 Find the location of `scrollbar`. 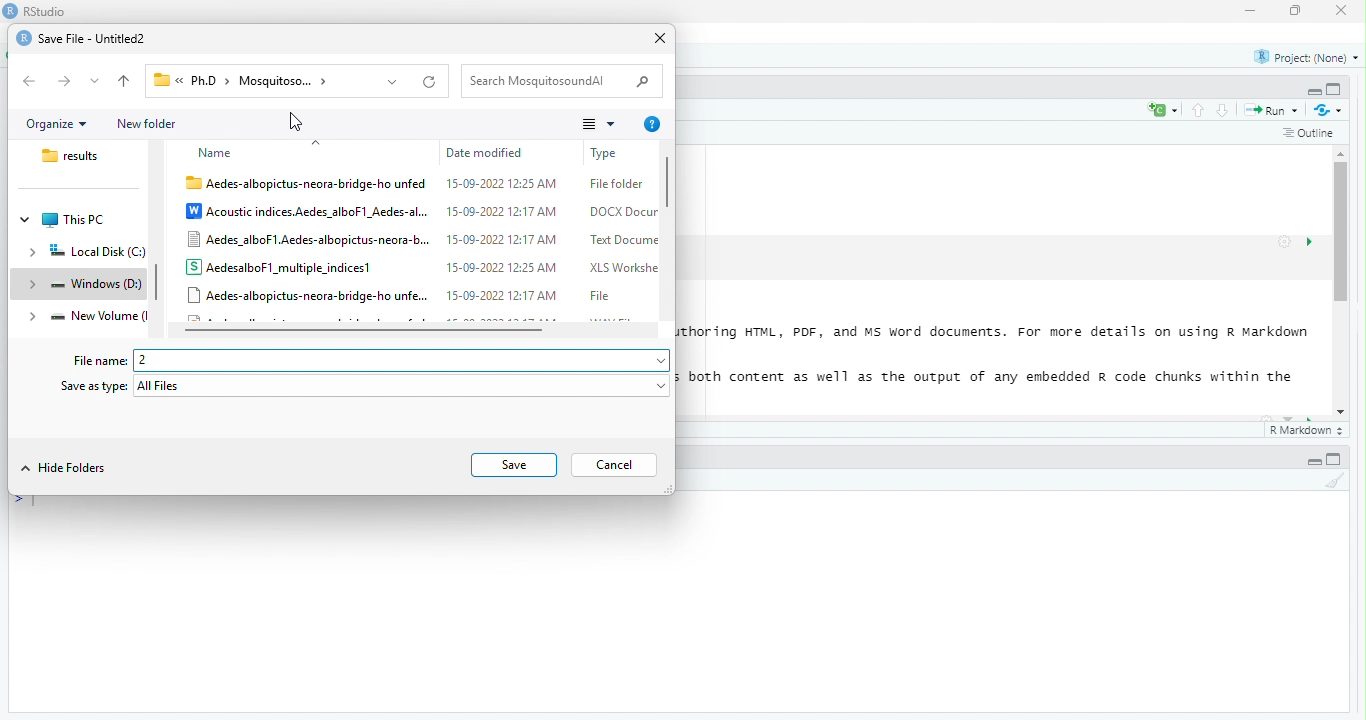

scrollbar is located at coordinates (158, 281).